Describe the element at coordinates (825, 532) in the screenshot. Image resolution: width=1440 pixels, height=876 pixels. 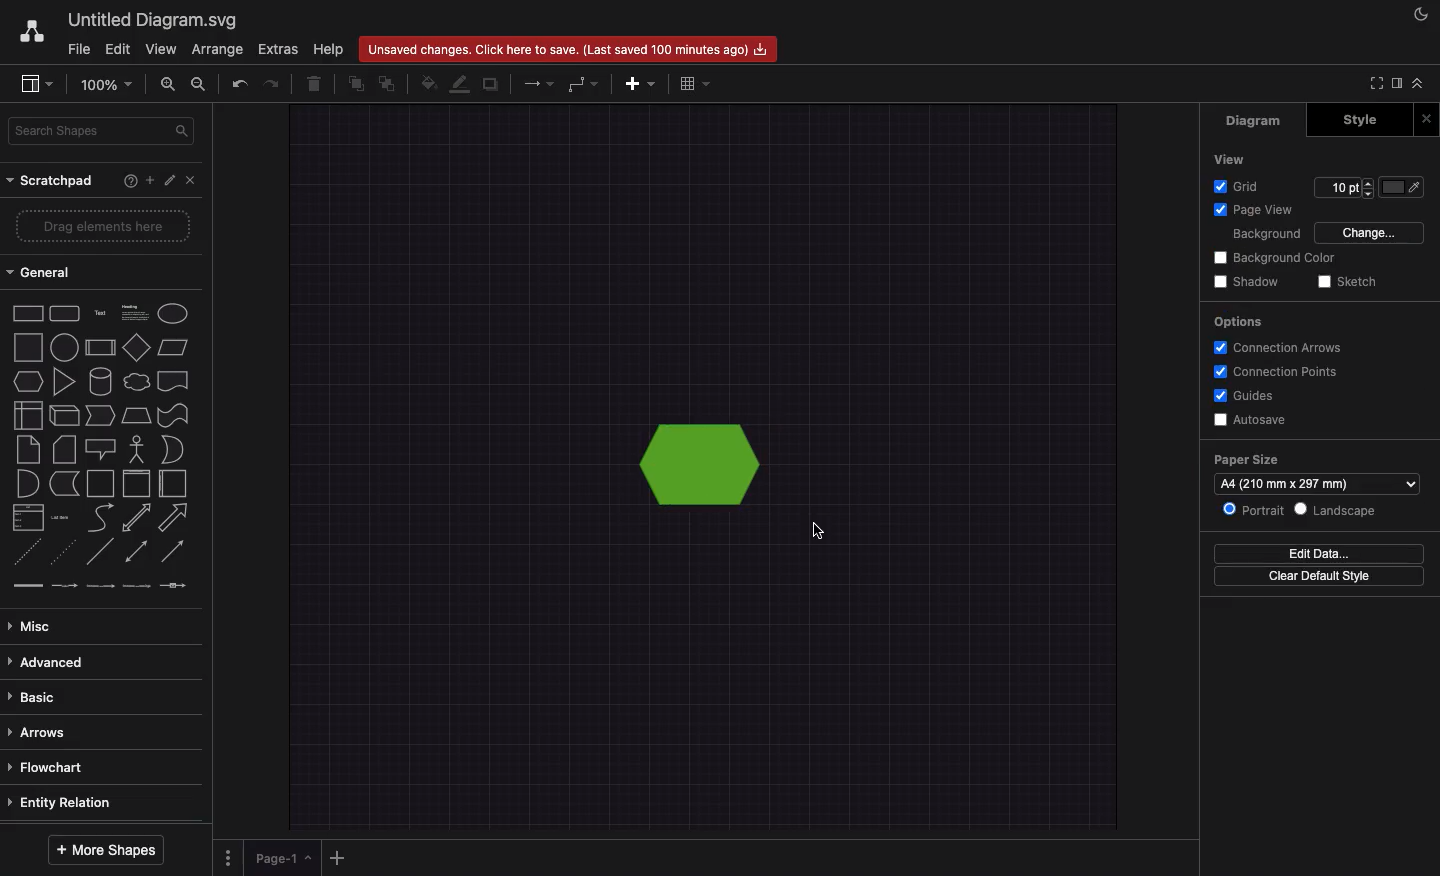
I see `Cursor` at that location.